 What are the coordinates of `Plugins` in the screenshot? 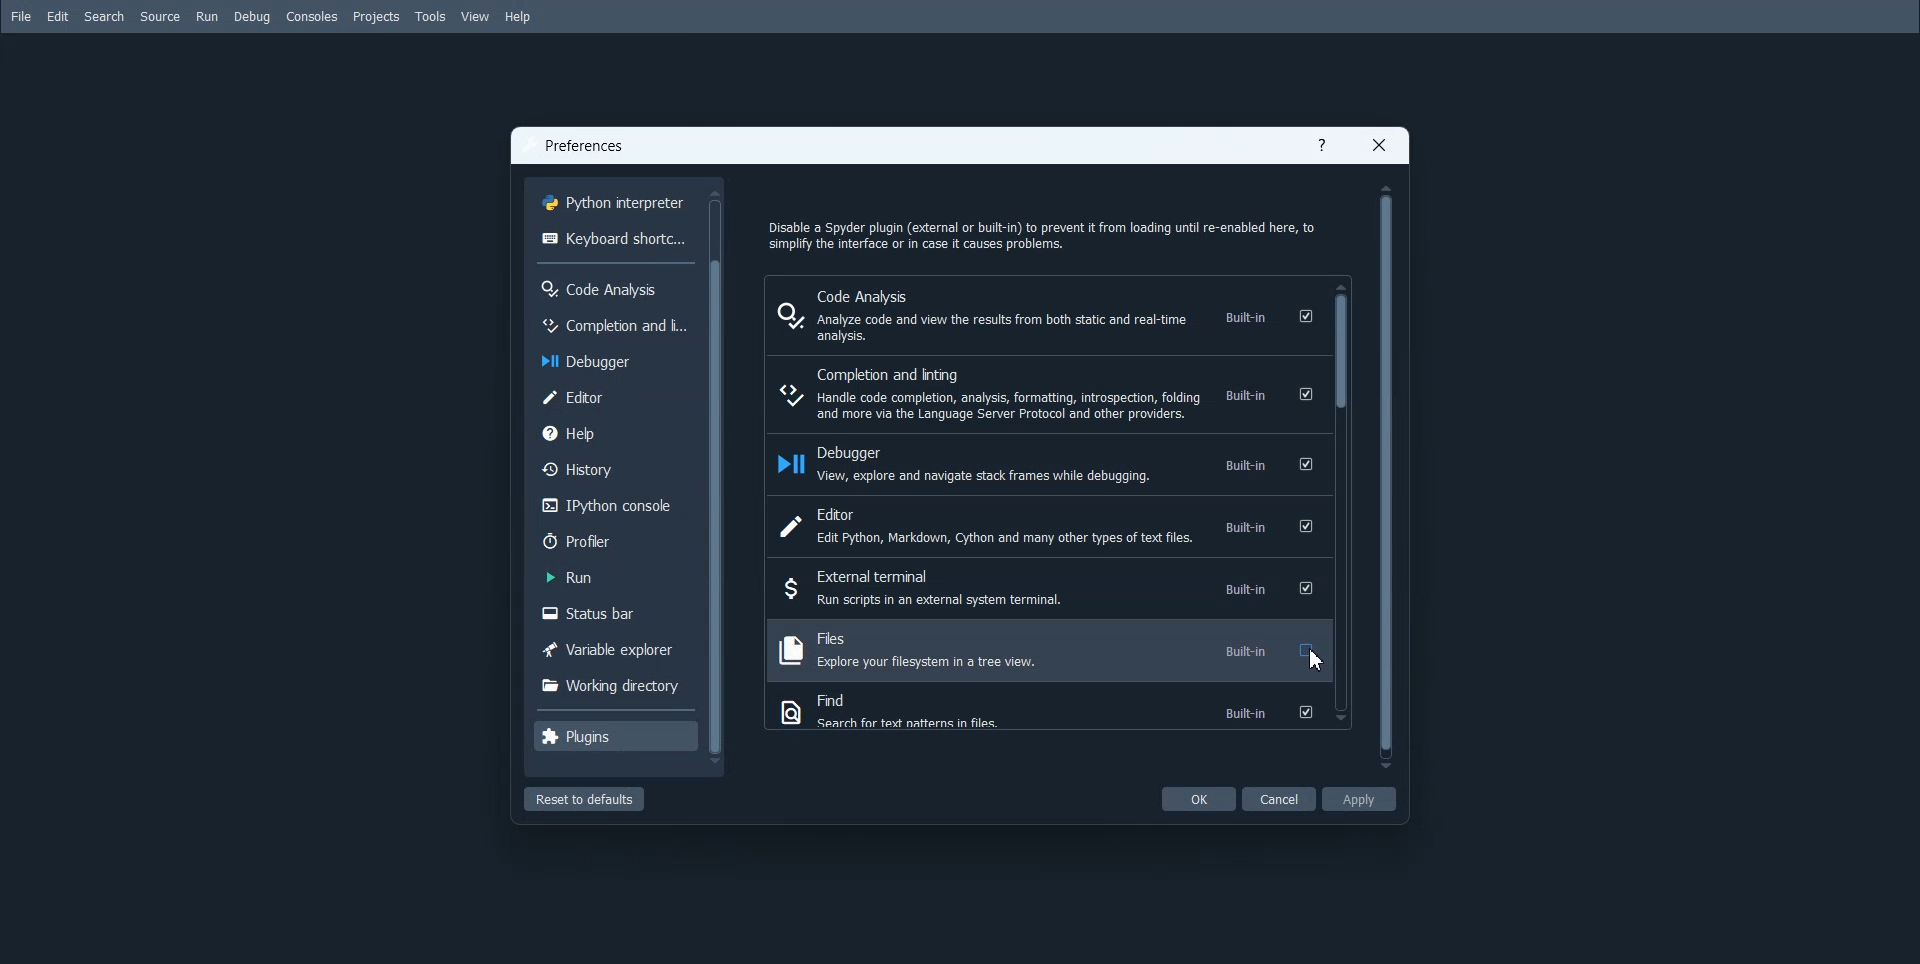 It's located at (615, 735).